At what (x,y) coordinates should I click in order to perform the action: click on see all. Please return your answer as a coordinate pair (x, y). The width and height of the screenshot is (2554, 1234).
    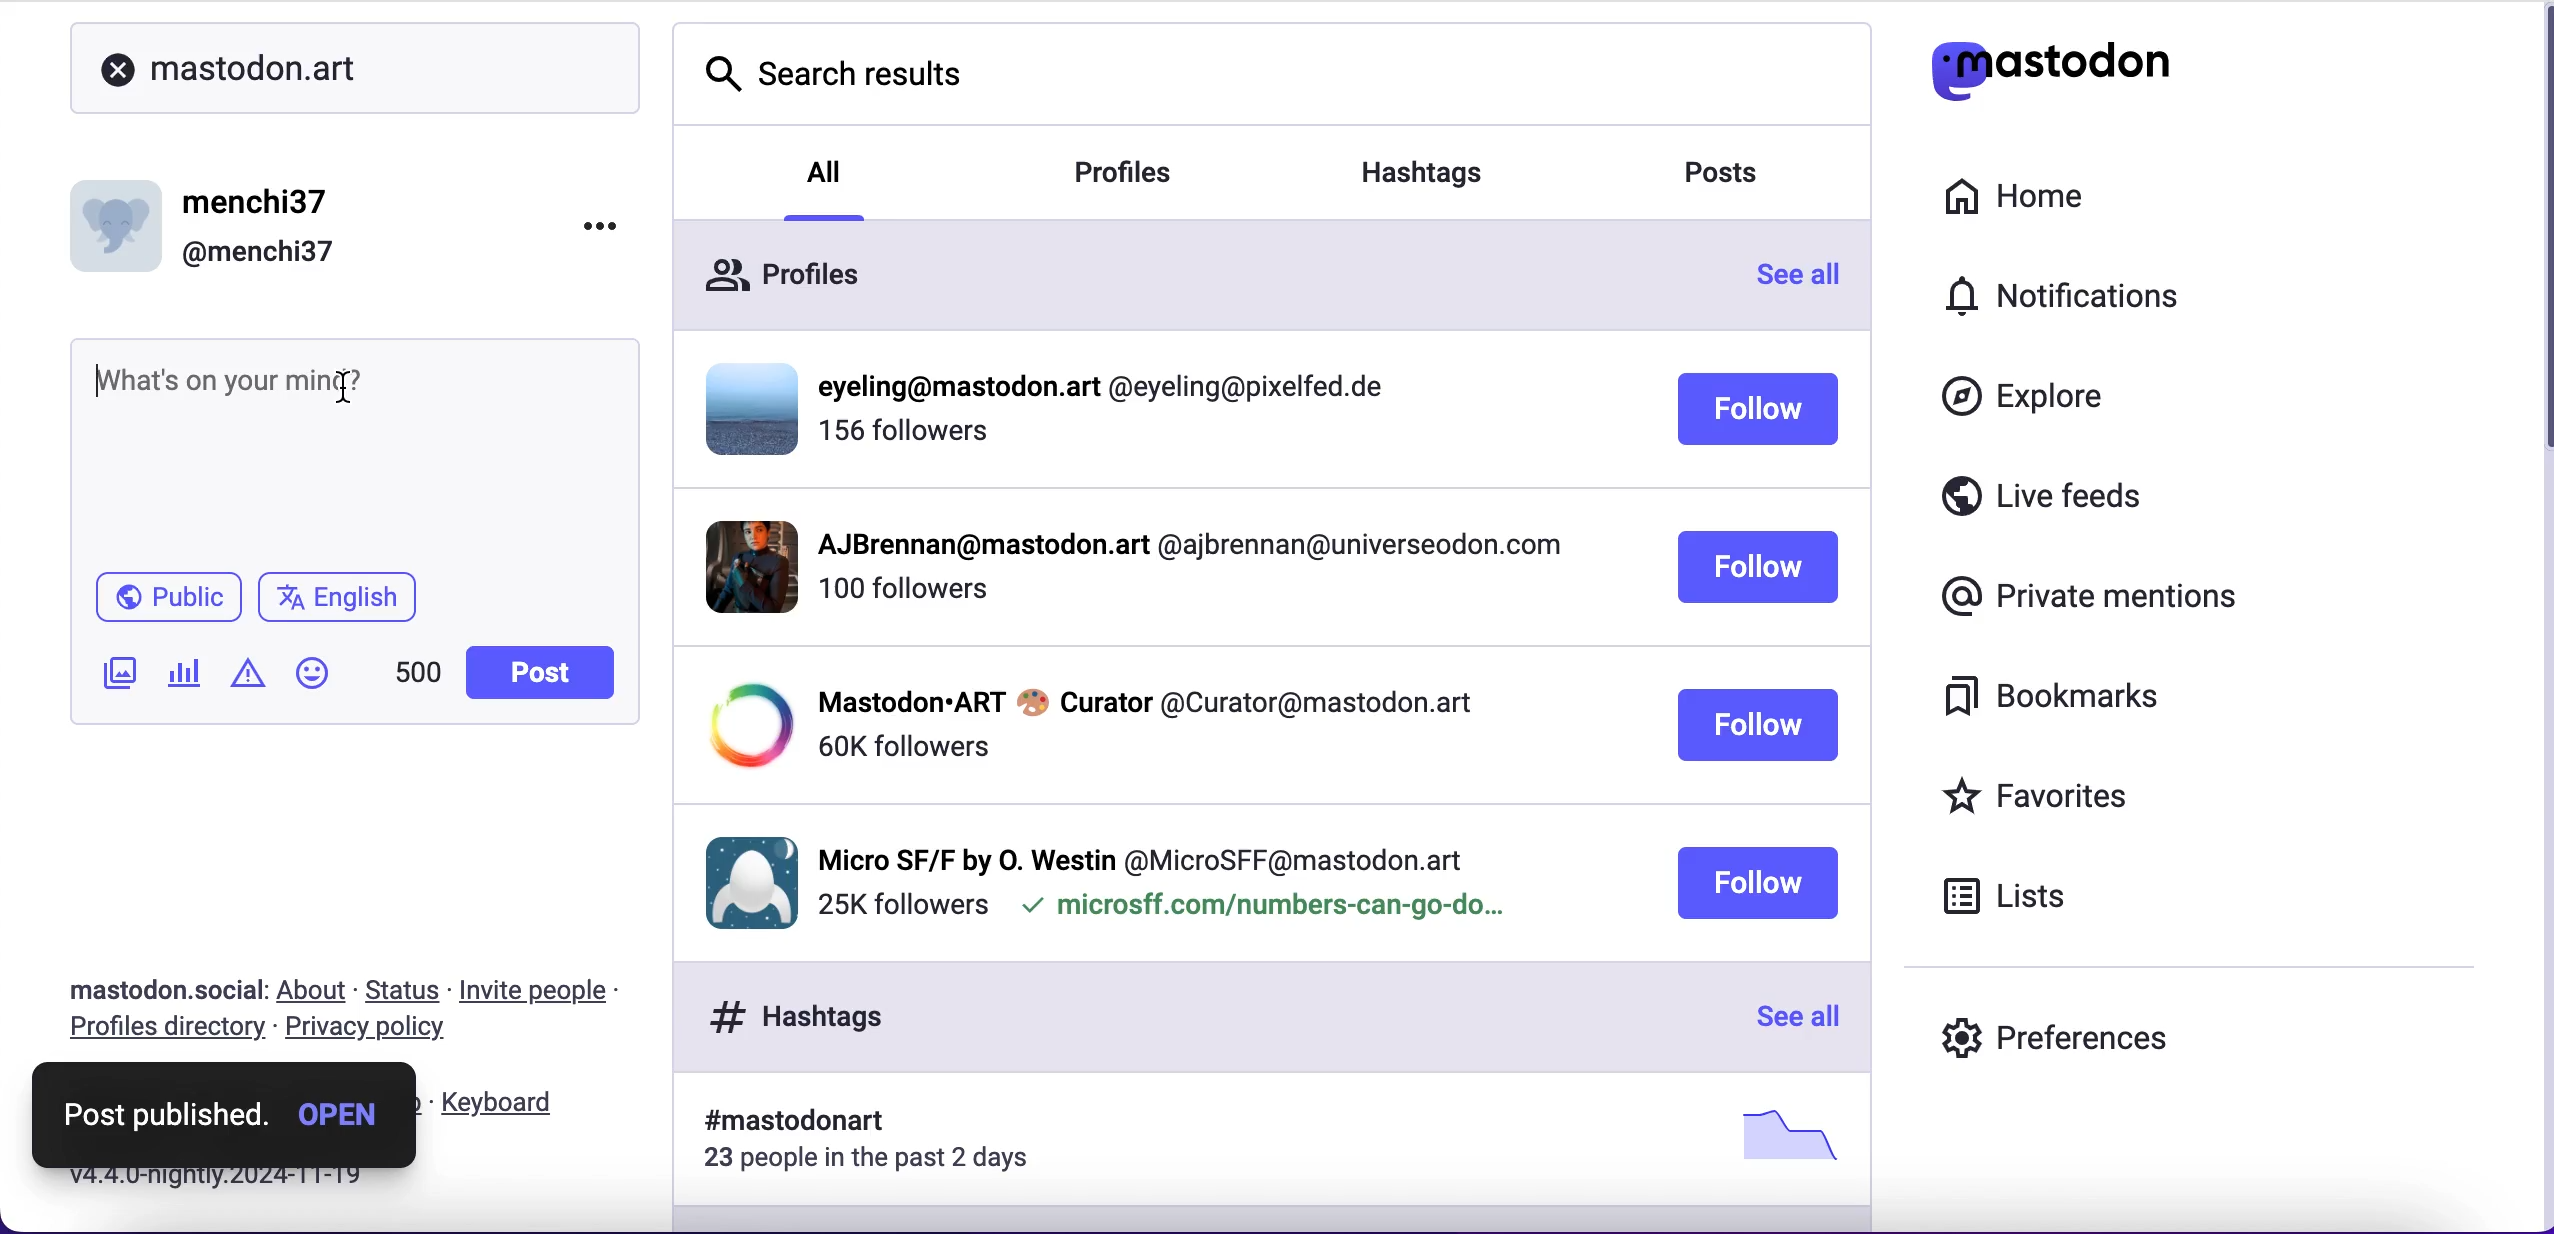
    Looking at the image, I should click on (1793, 1019).